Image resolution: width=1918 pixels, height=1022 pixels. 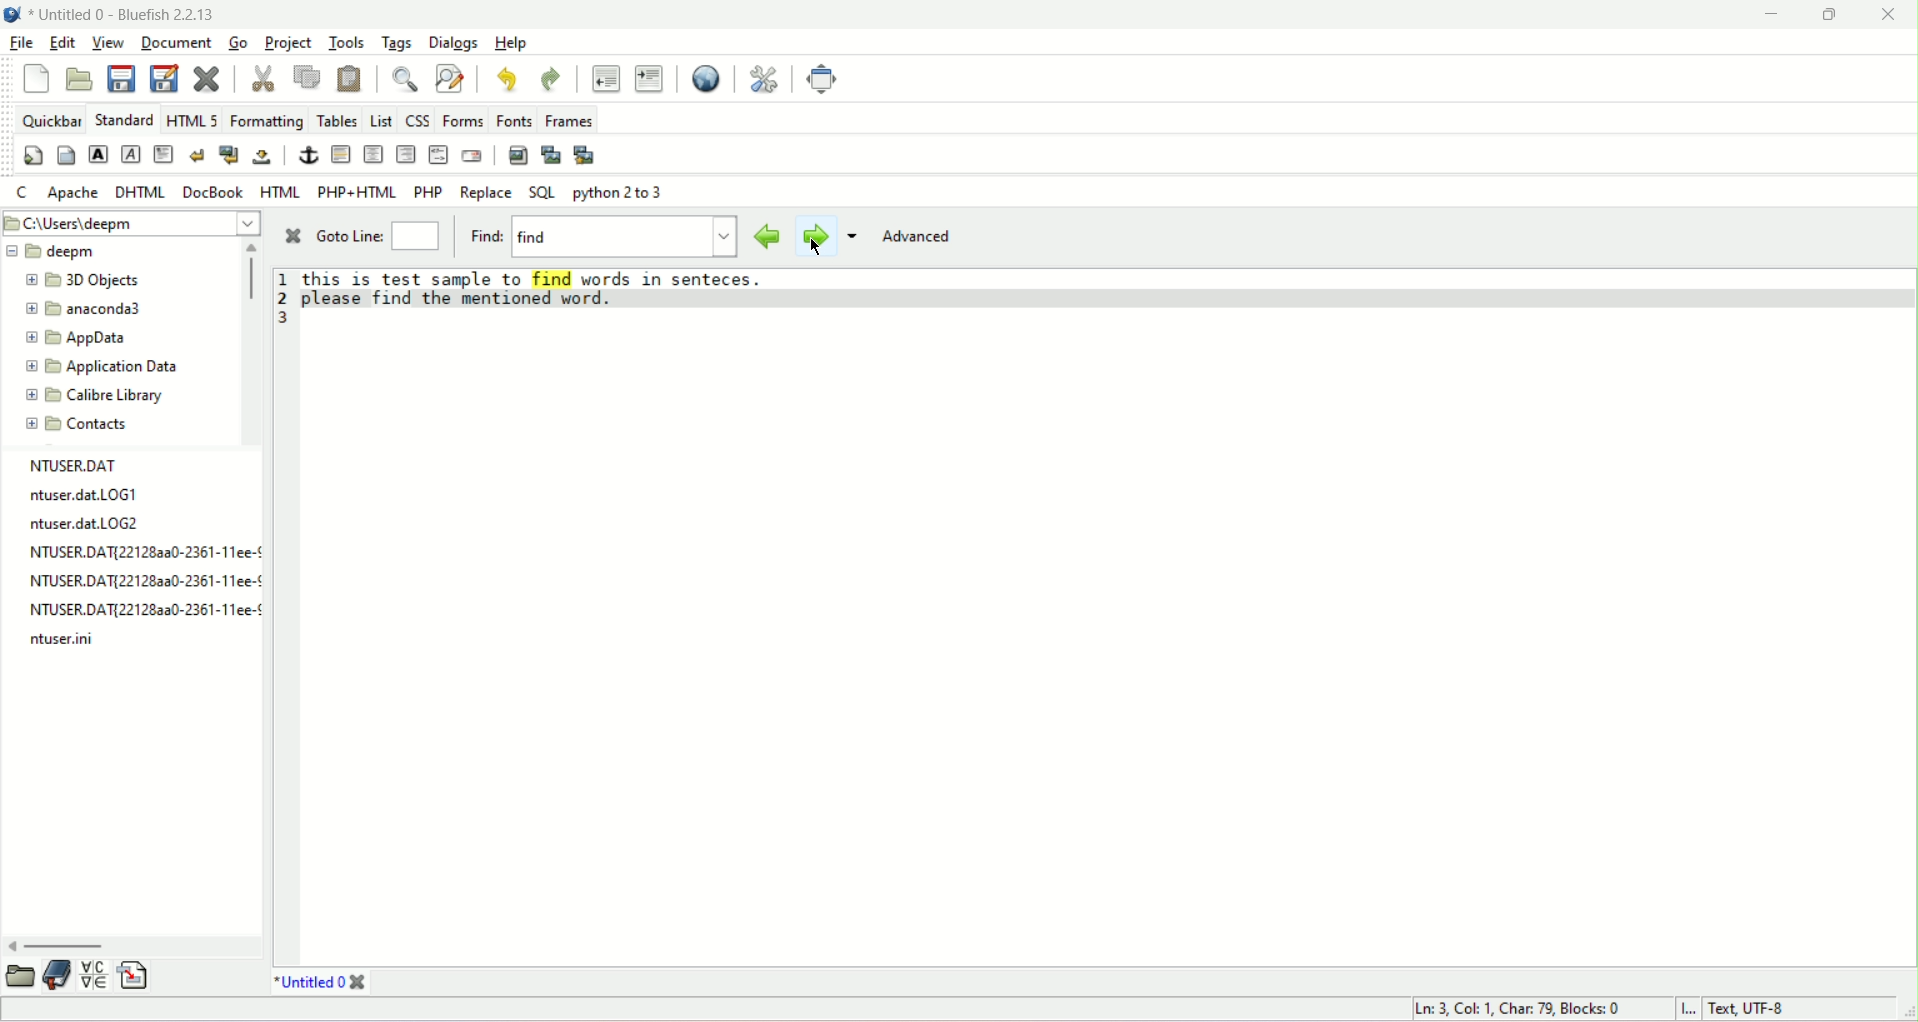 What do you see at coordinates (123, 12) in the screenshot?
I see `| * Untitled 0 - Bluefish 2.2.13` at bounding box center [123, 12].